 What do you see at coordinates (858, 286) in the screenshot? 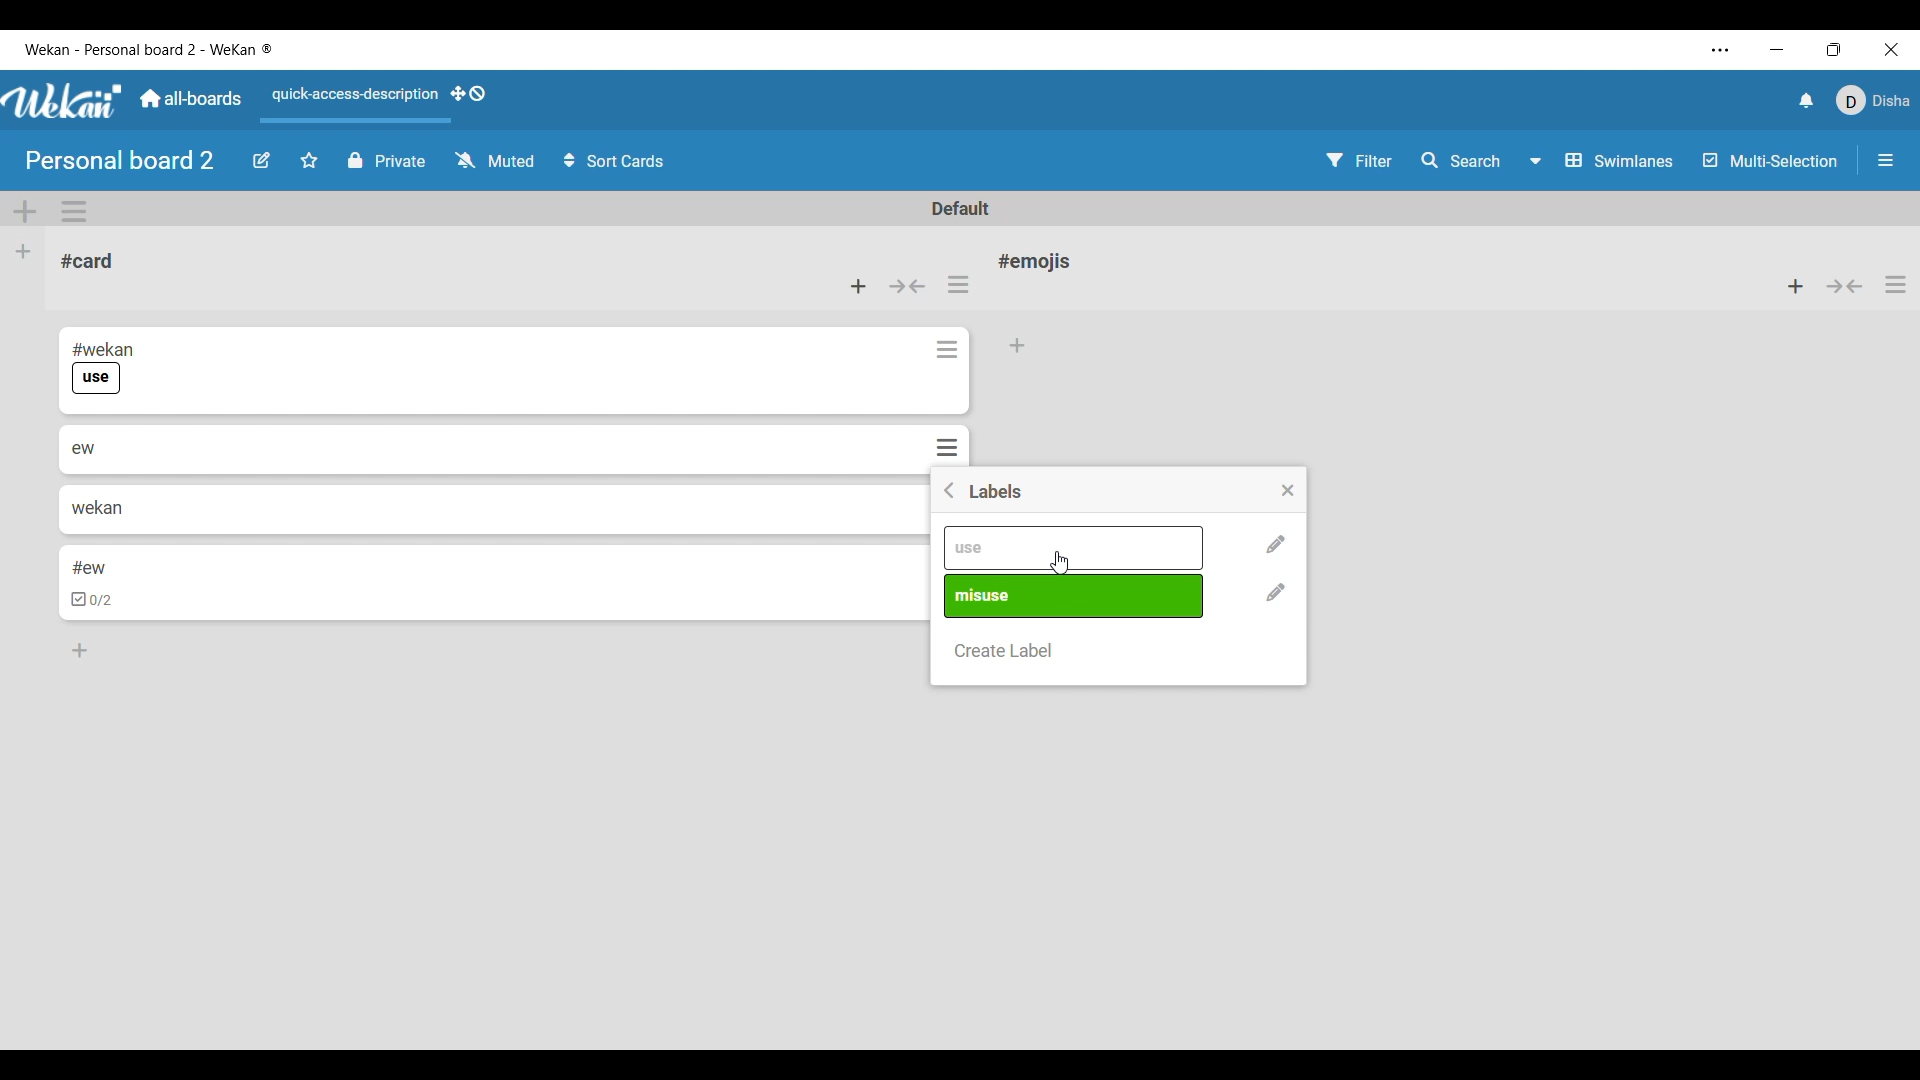
I see `Add card to top of list` at bounding box center [858, 286].